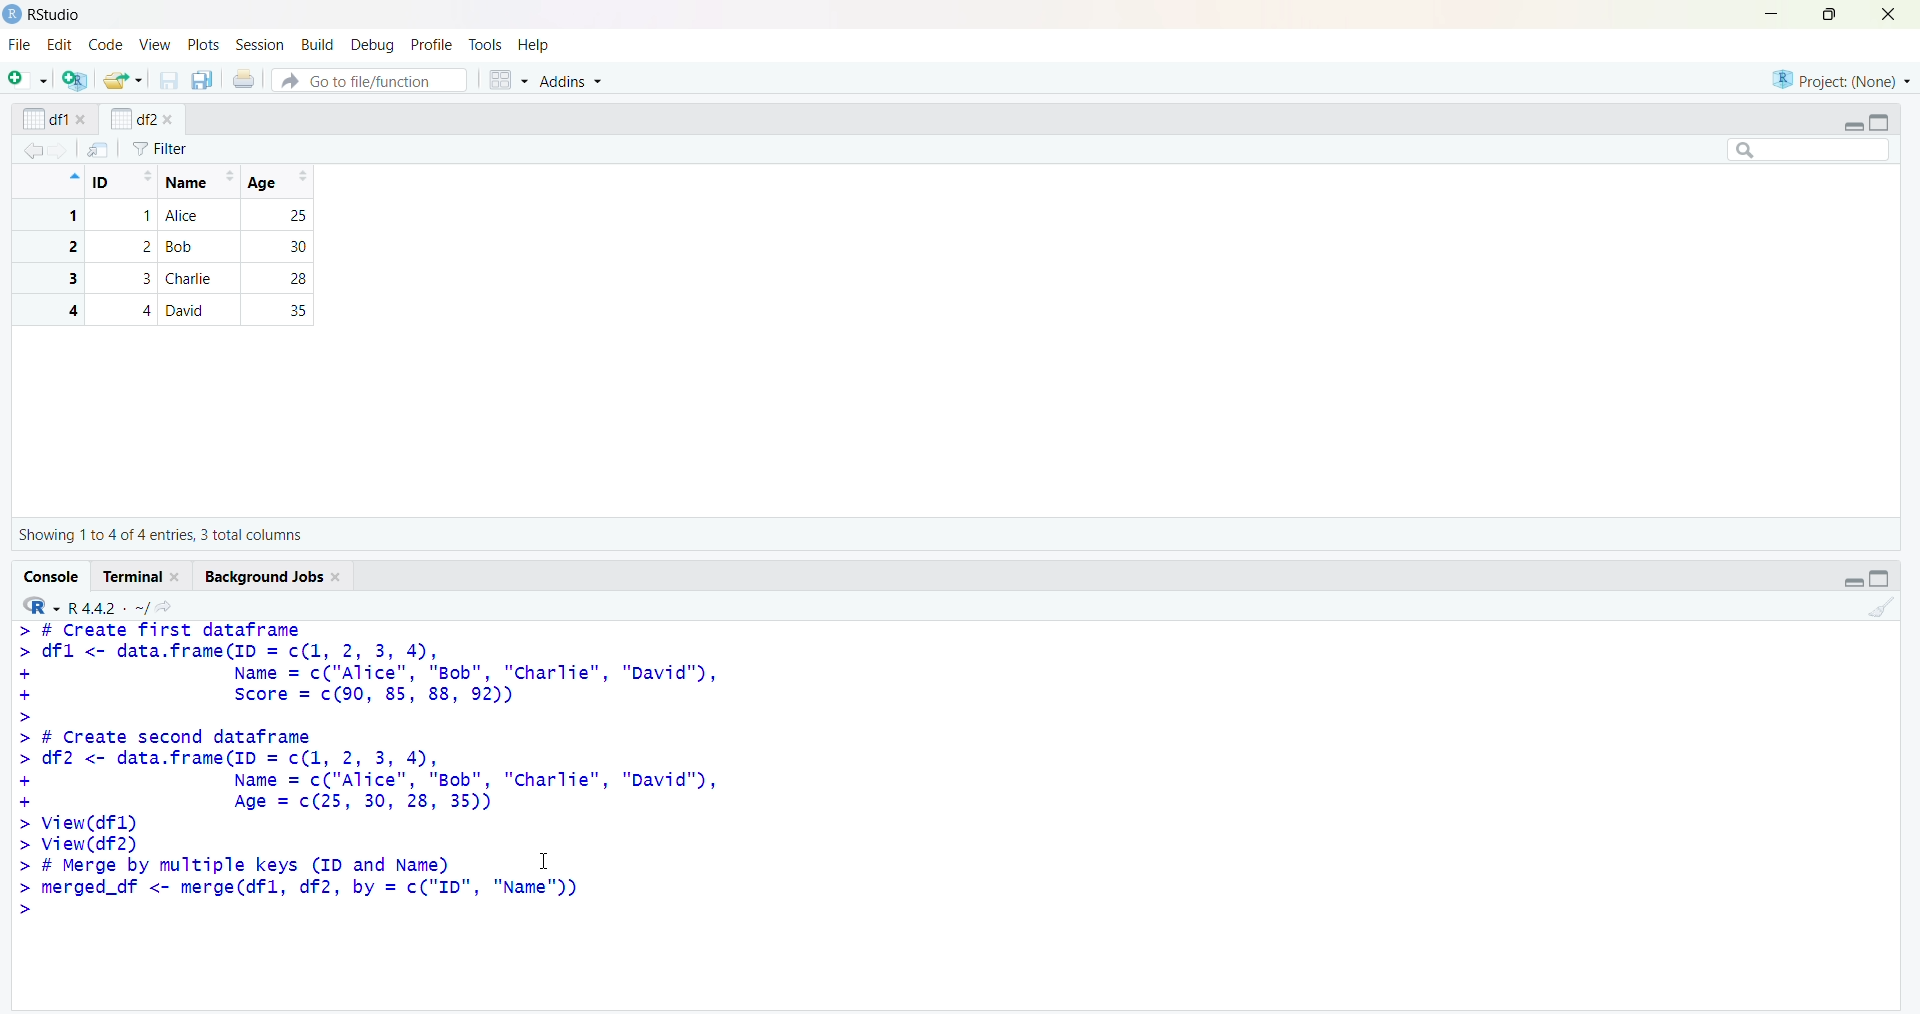 The image size is (1920, 1014). What do you see at coordinates (1880, 578) in the screenshot?
I see `toggle full view` at bounding box center [1880, 578].